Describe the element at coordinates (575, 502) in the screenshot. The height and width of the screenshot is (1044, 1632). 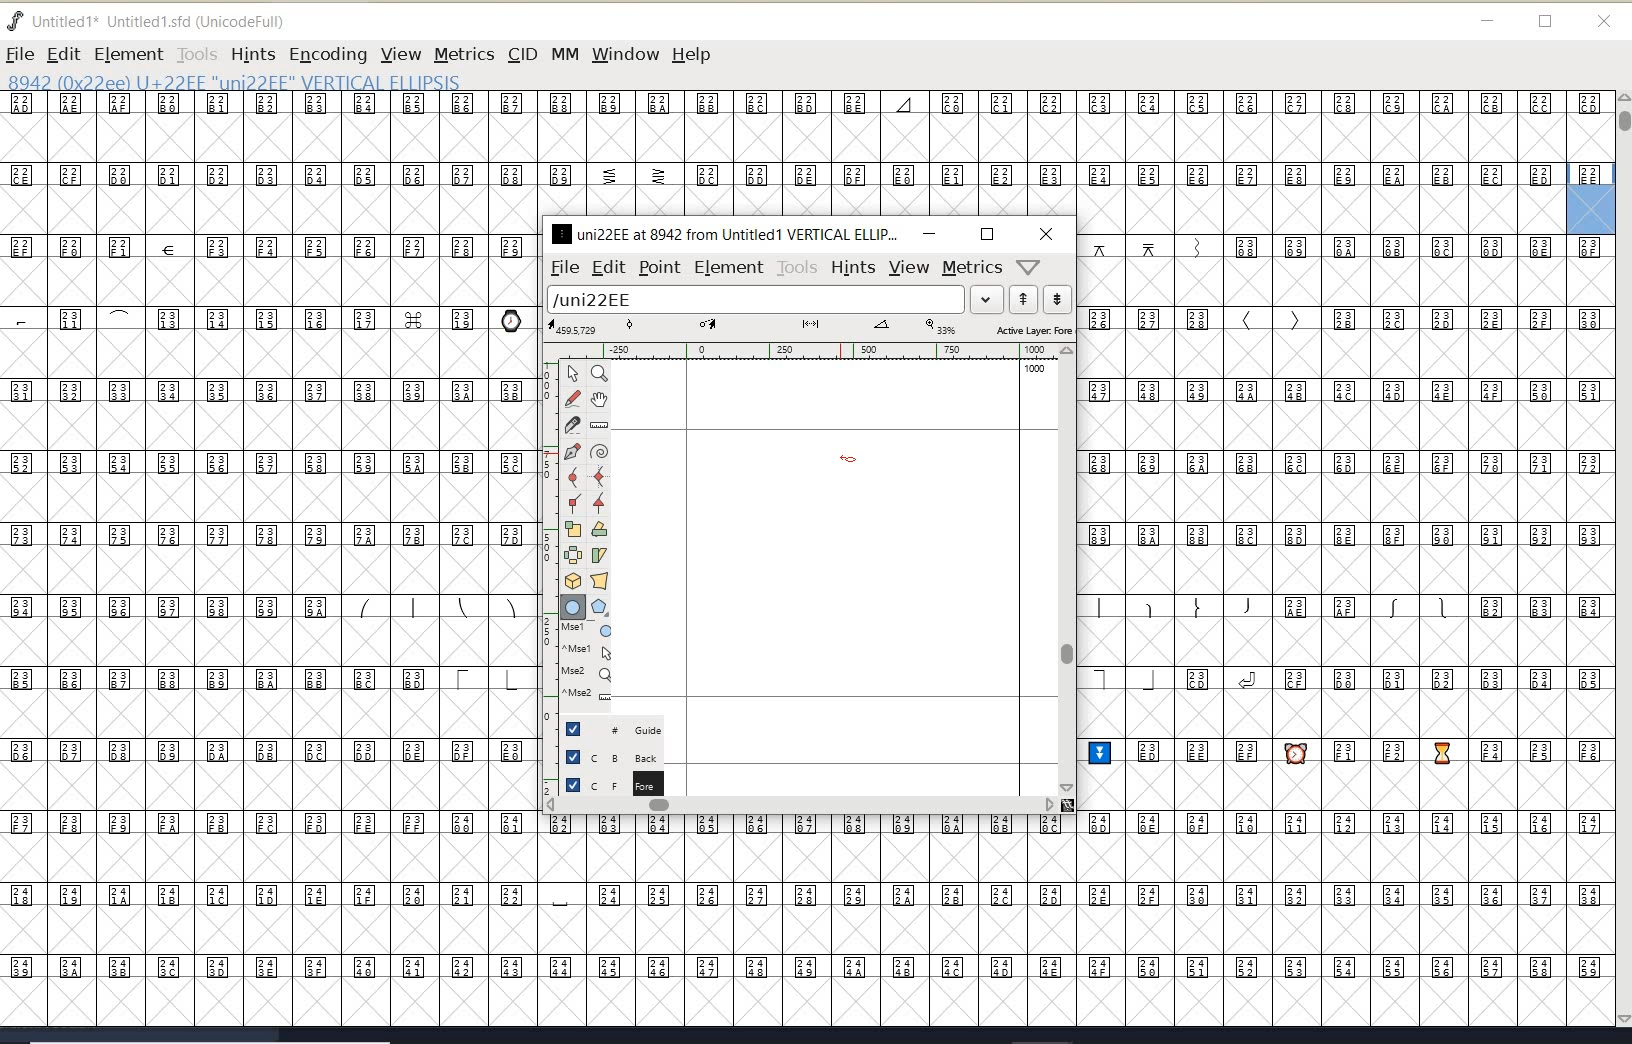
I see `add a corner point` at that location.